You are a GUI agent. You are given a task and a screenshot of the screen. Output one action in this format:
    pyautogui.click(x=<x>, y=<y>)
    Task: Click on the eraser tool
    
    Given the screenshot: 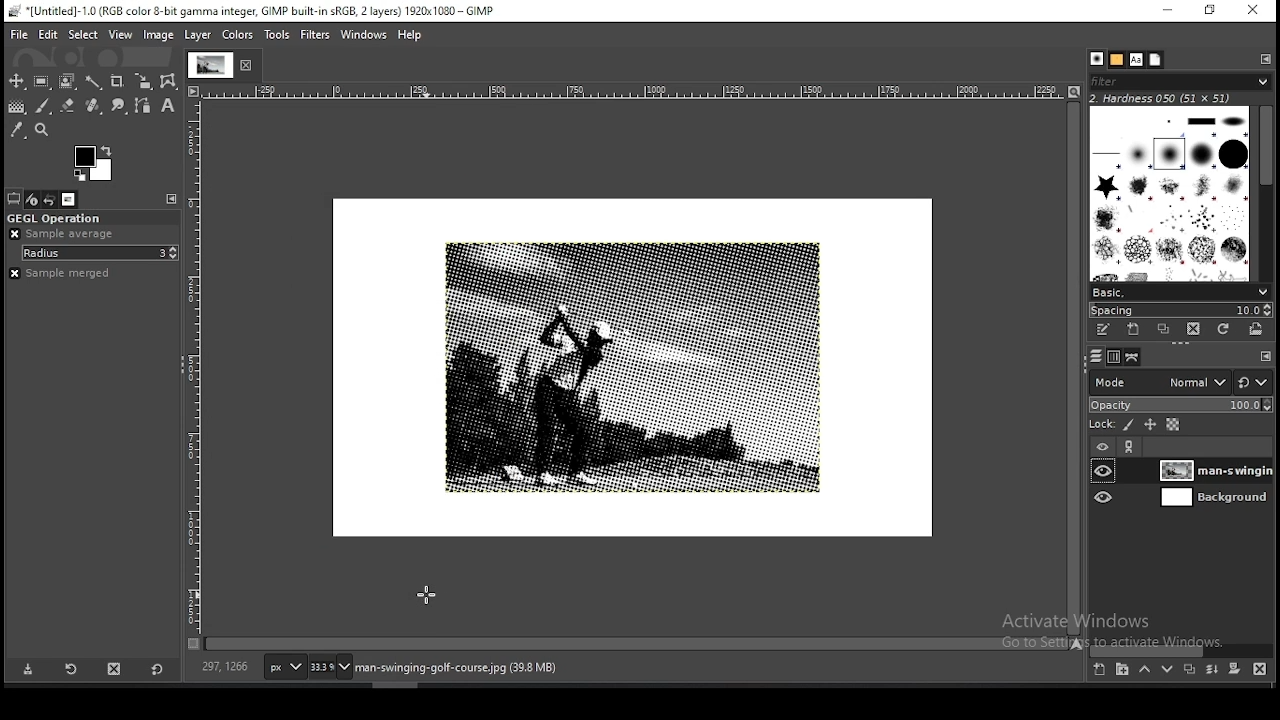 What is the action you would take?
    pyautogui.click(x=68, y=107)
    